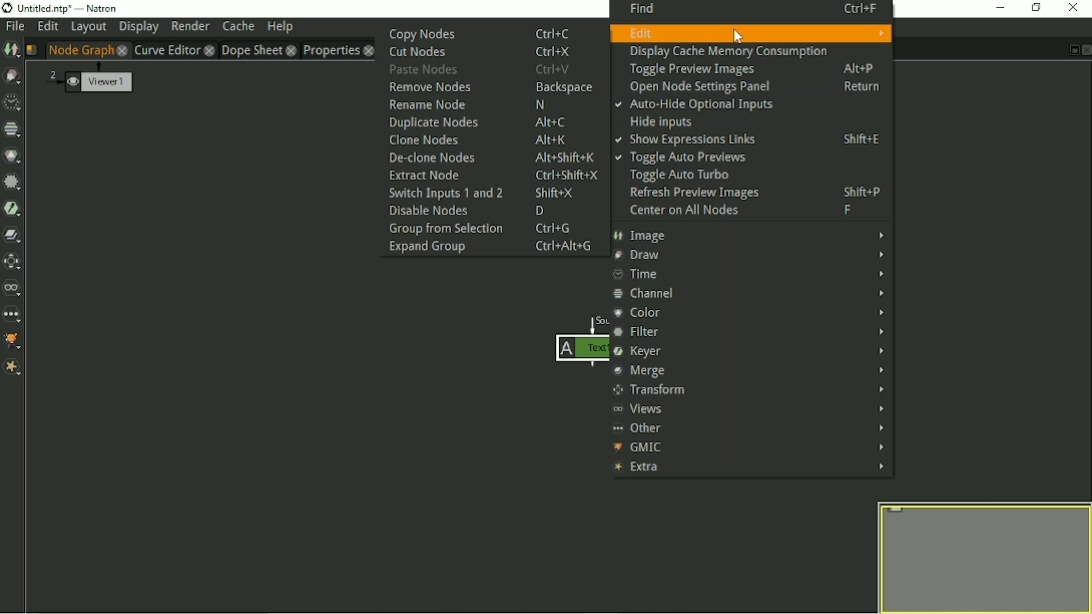  What do you see at coordinates (750, 409) in the screenshot?
I see `Views` at bounding box center [750, 409].